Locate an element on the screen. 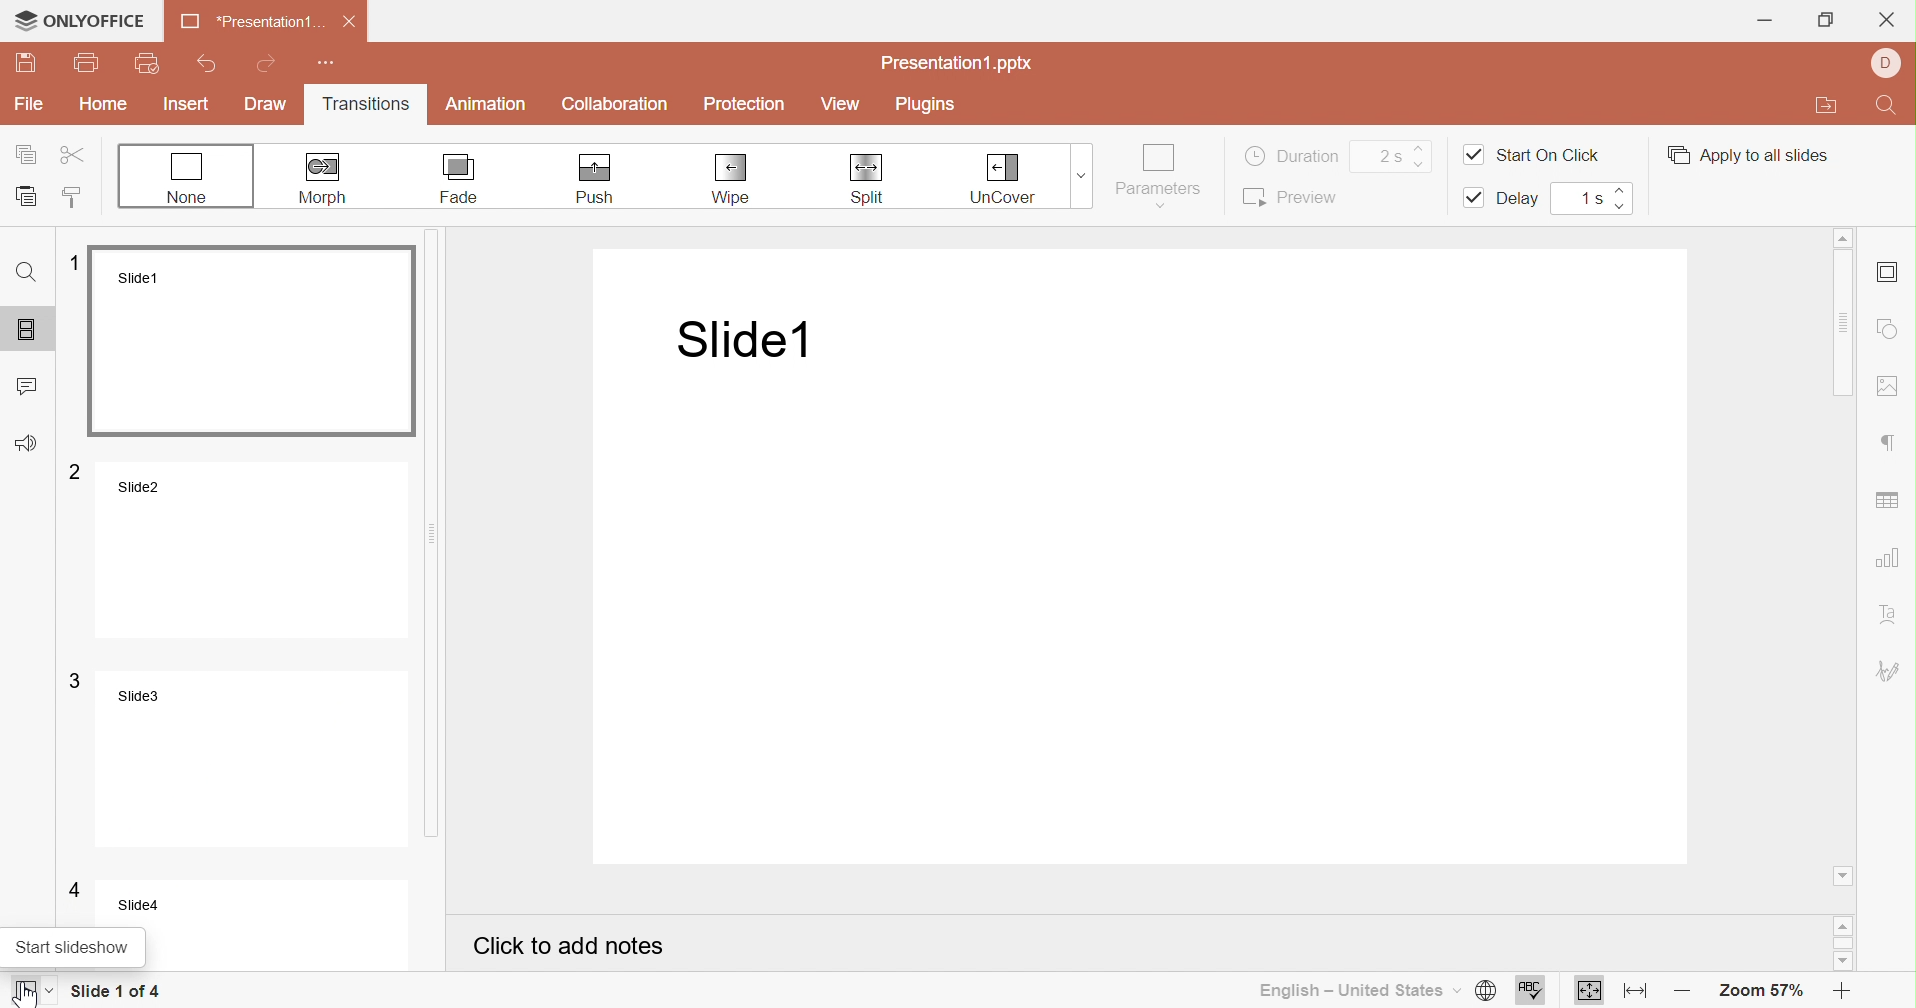 This screenshot has height=1008, width=1916. English - United States is located at coordinates (1357, 992).